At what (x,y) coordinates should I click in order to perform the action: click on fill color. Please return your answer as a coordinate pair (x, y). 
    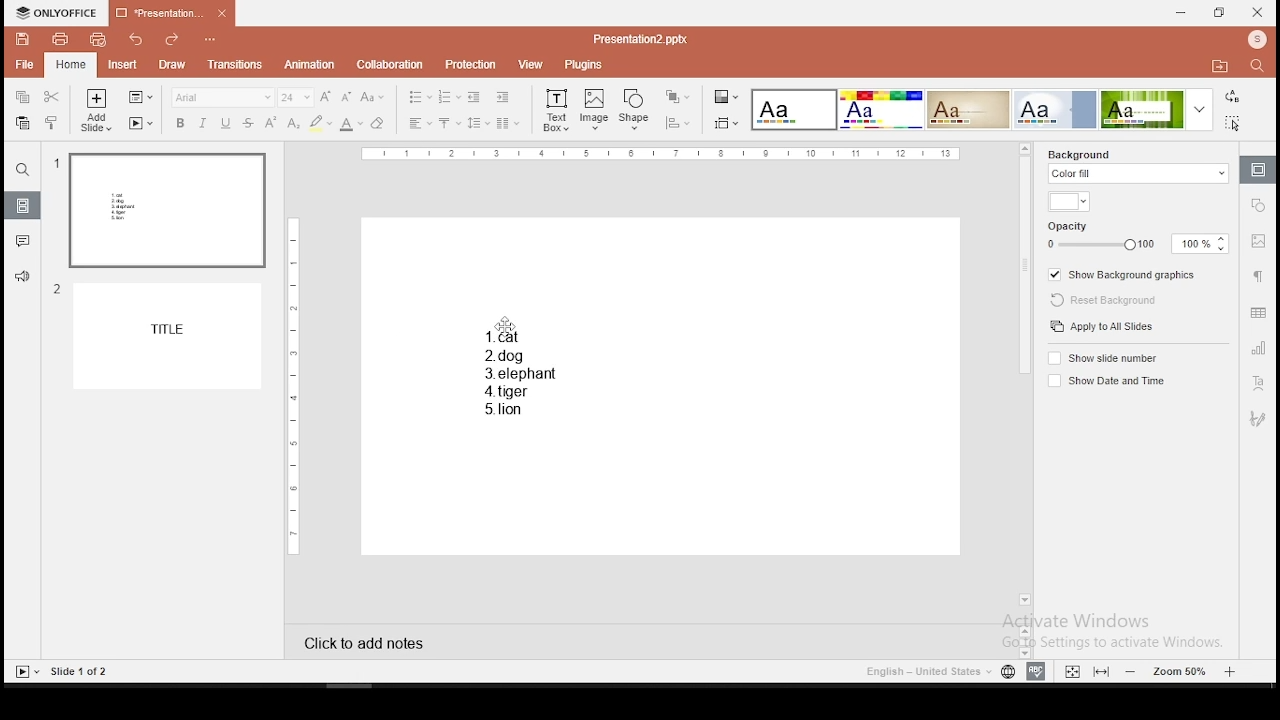
    Looking at the image, I should click on (1071, 201).